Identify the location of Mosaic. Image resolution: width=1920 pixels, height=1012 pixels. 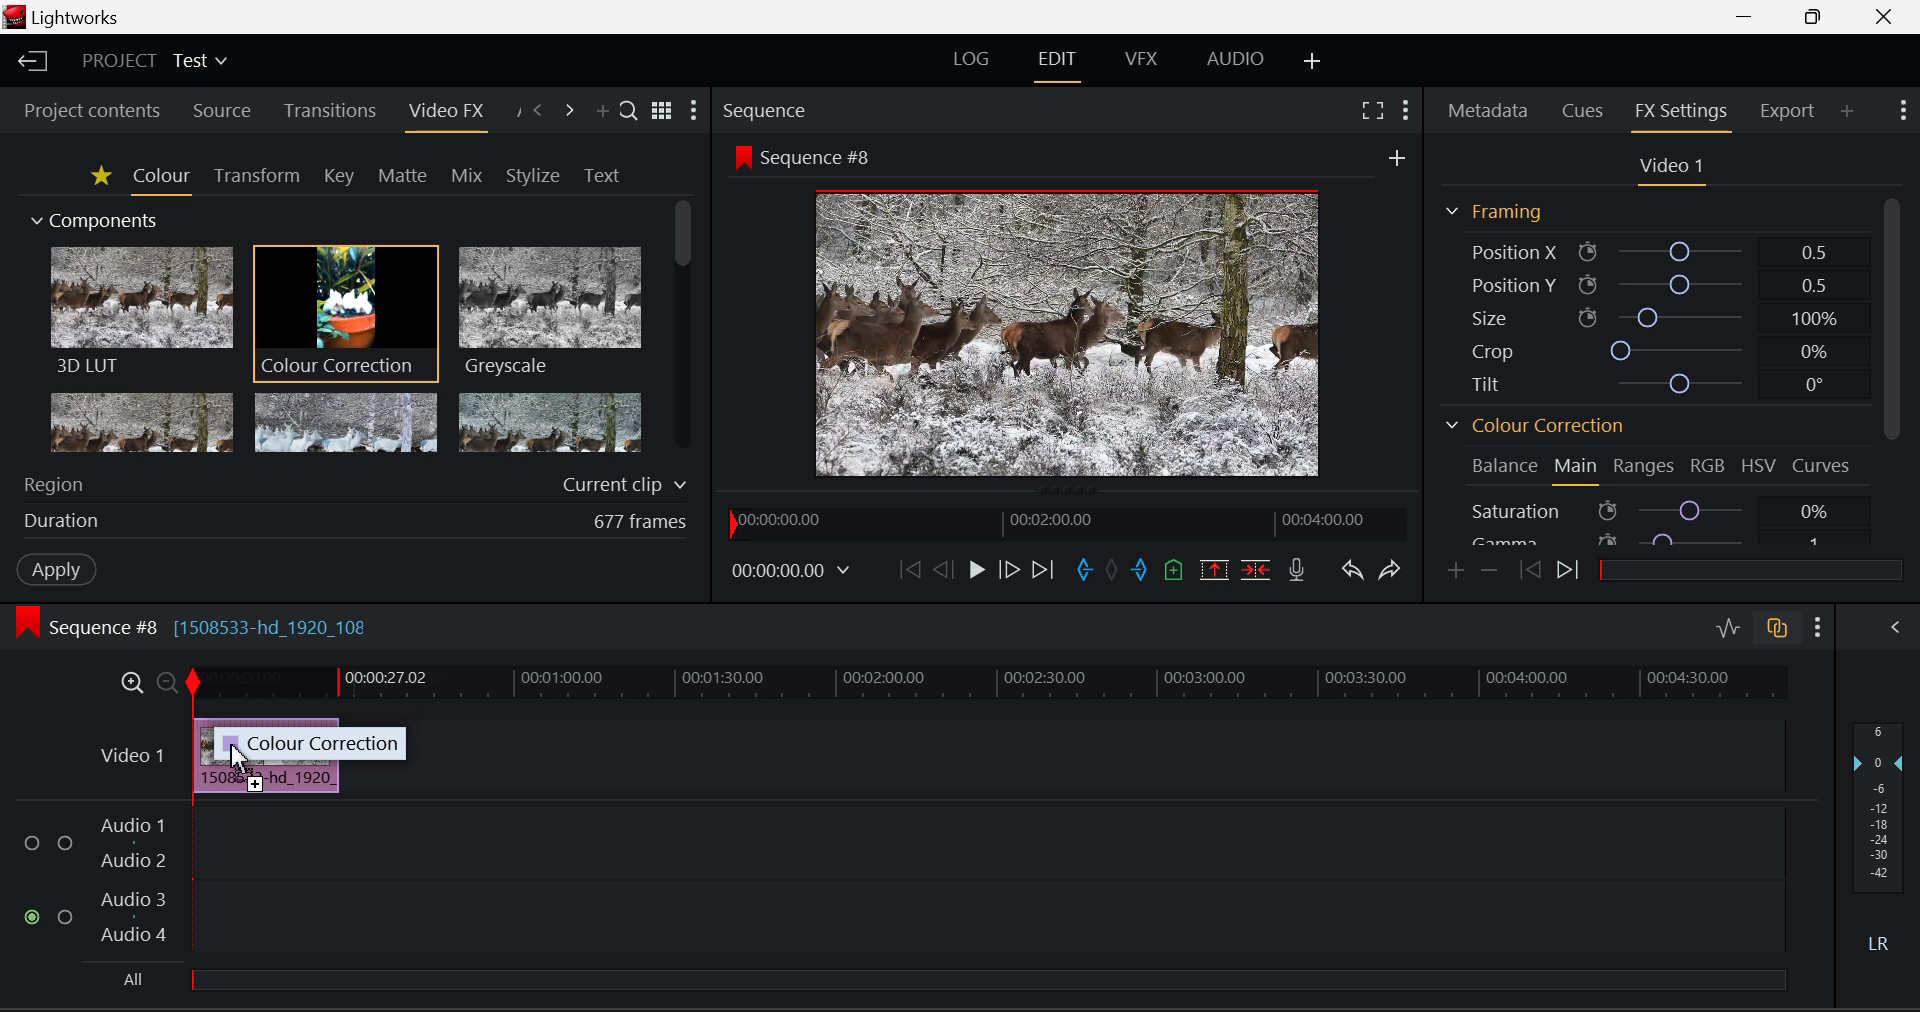
(343, 422).